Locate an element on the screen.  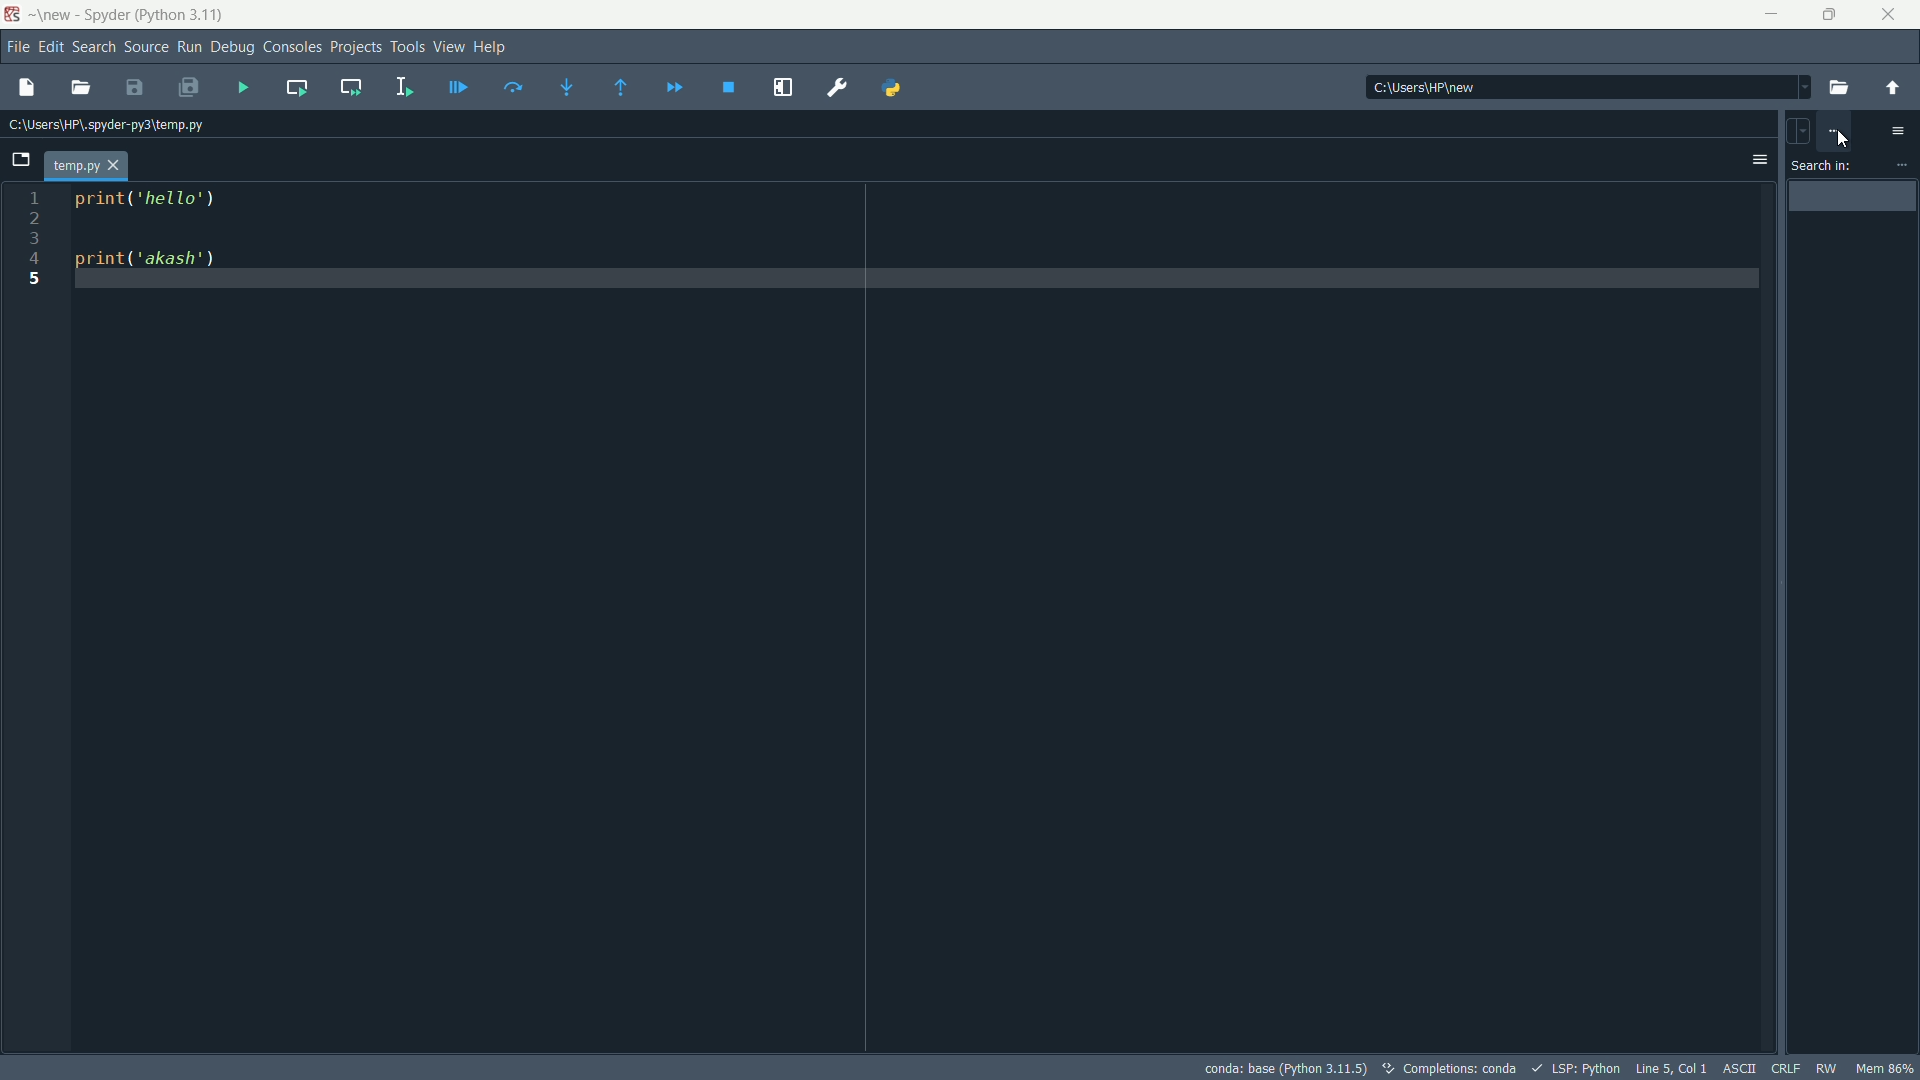
more options is located at coordinates (1899, 130).